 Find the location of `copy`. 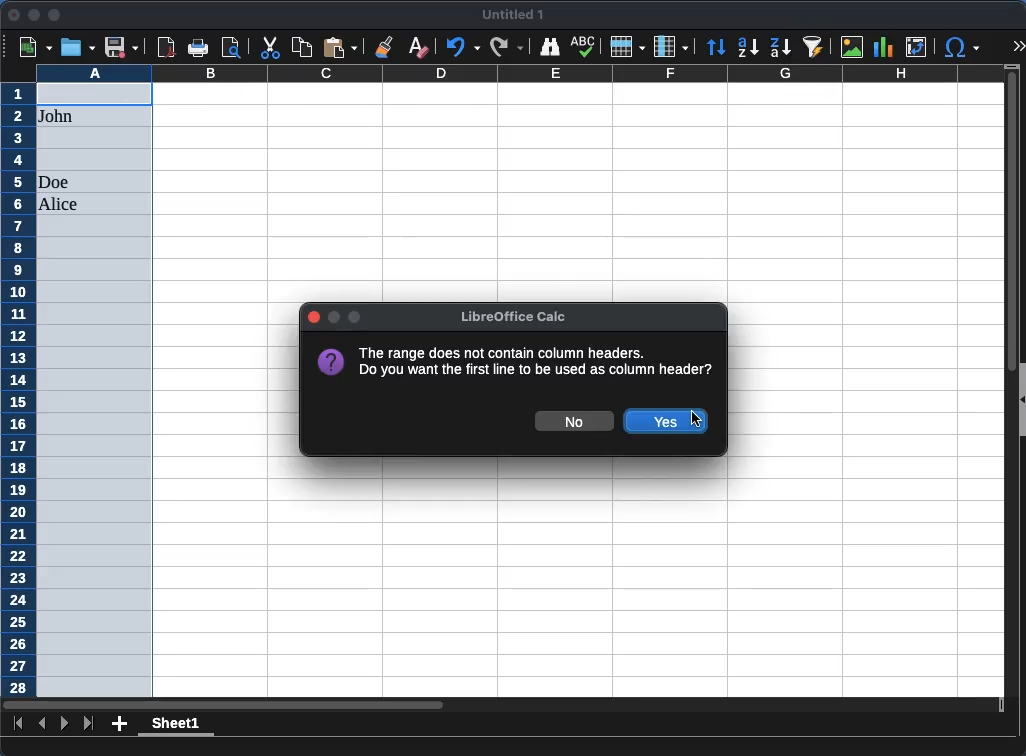

copy is located at coordinates (303, 48).